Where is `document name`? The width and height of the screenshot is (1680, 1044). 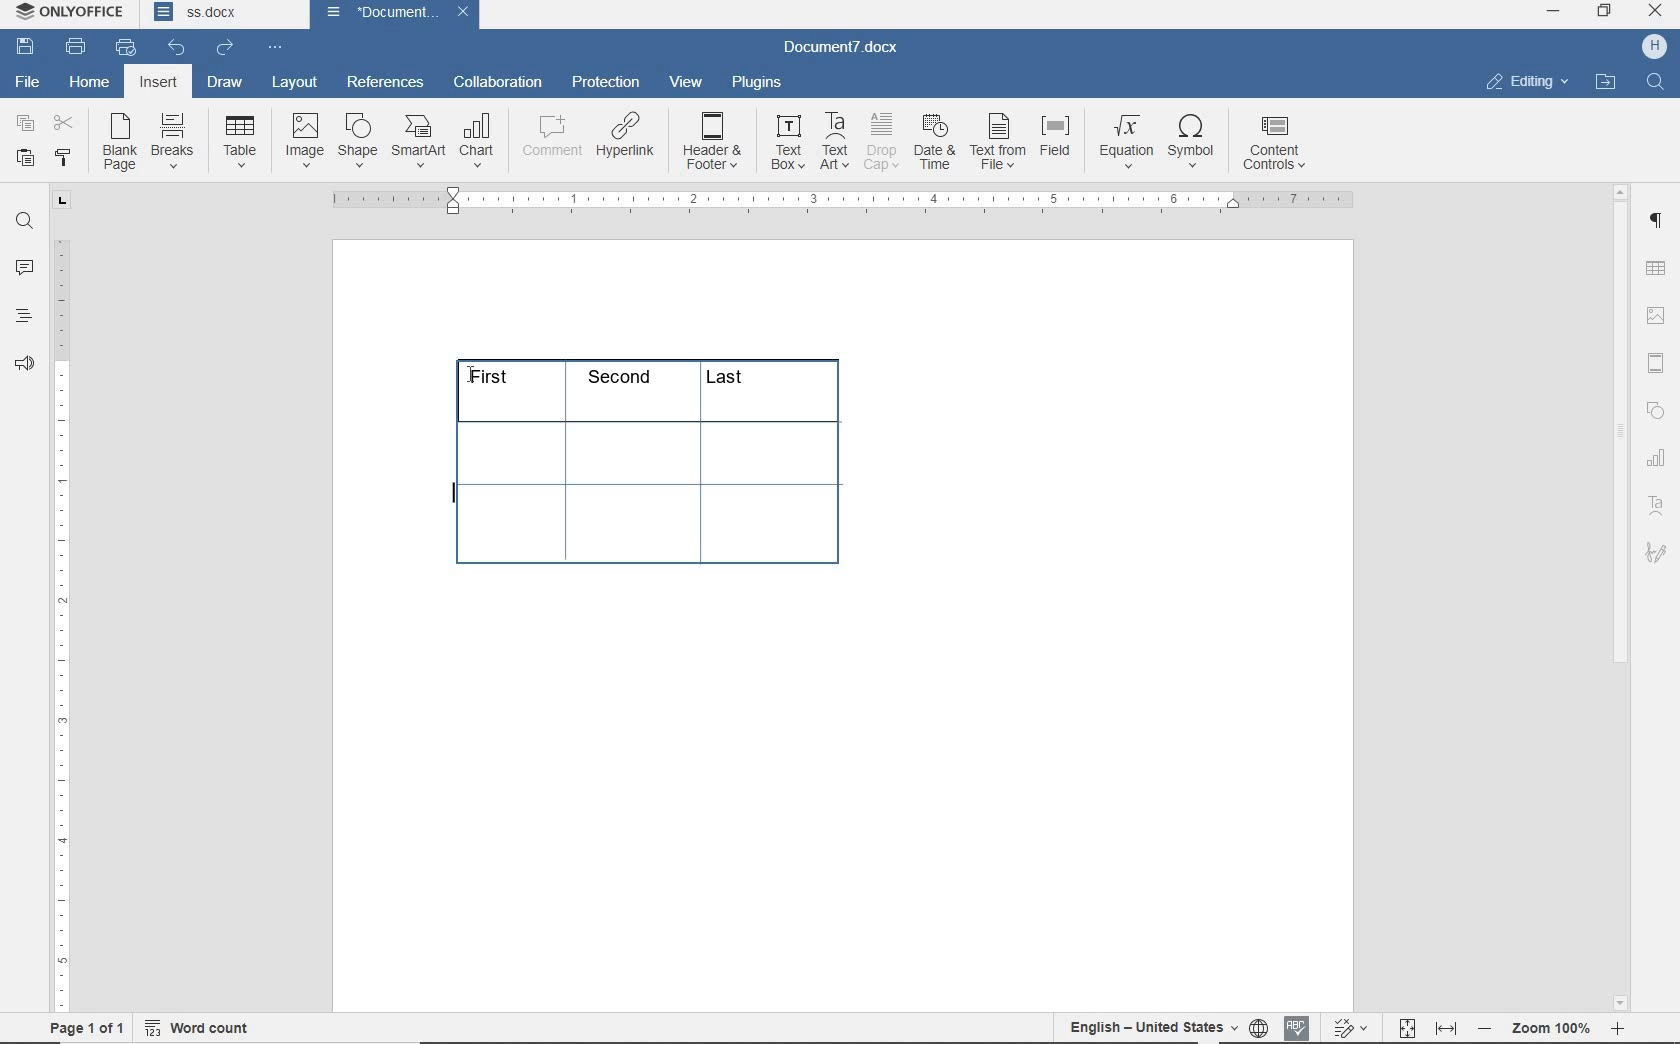
document name is located at coordinates (849, 45).